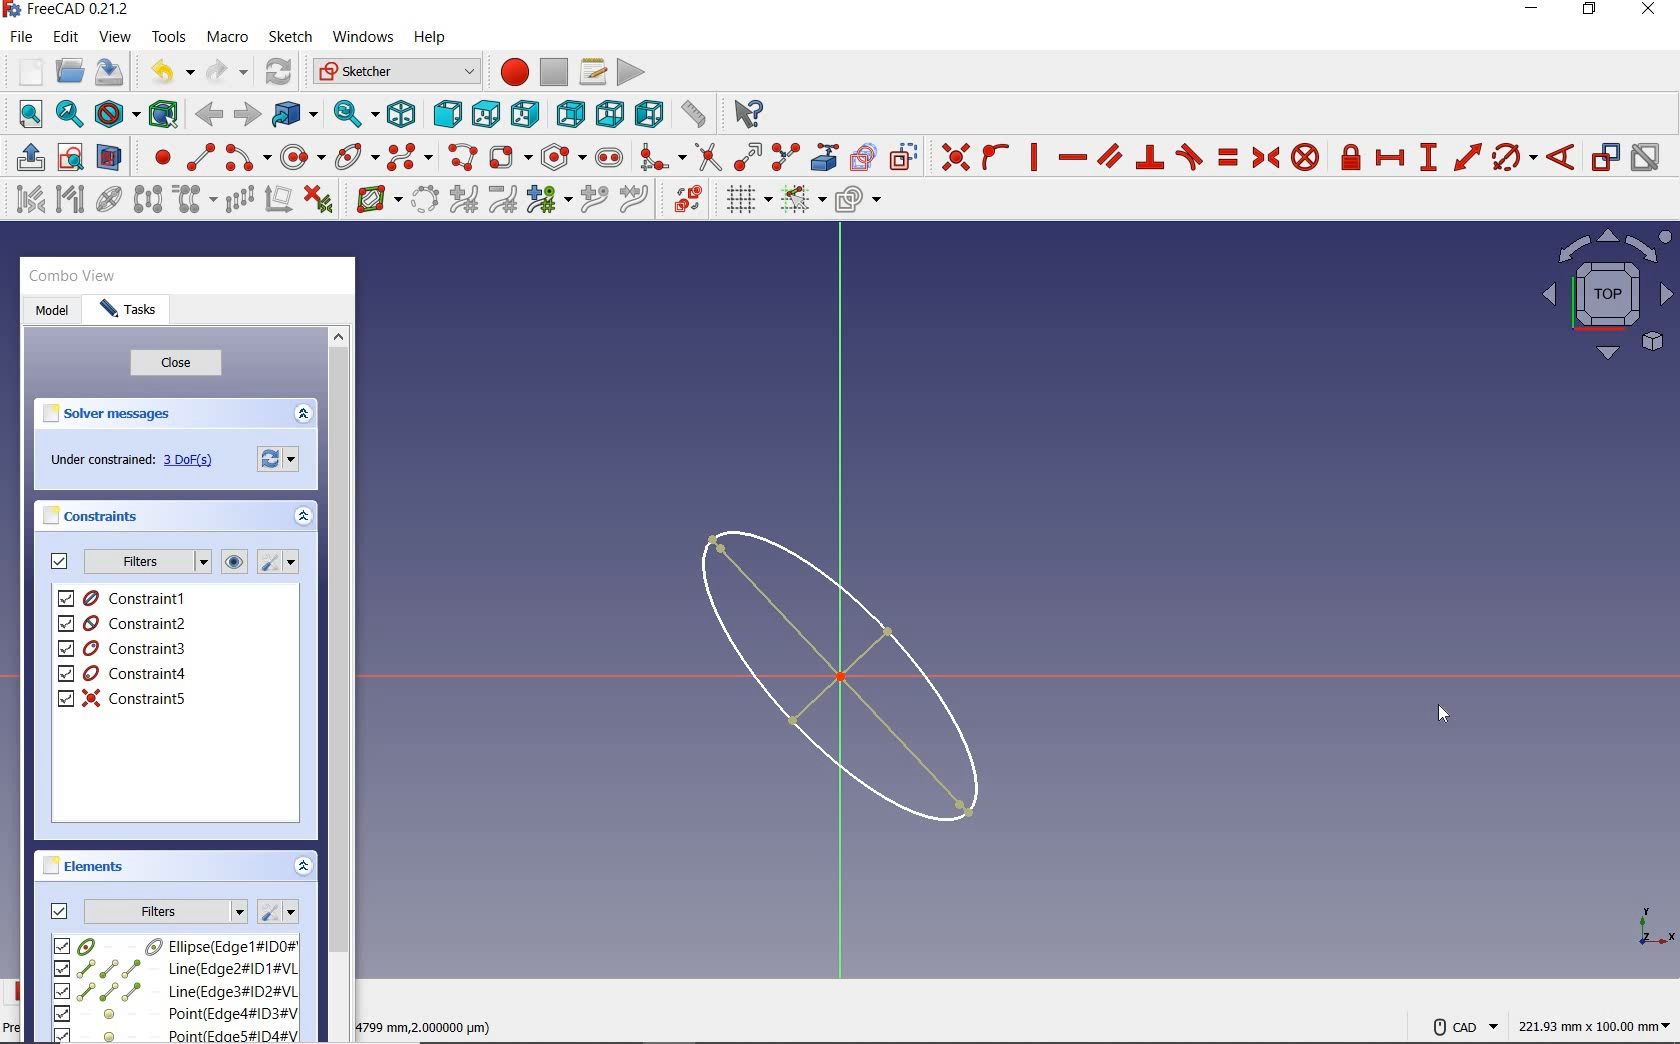 The height and width of the screenshot is (1044, 1680). Describe the element at coordinates (361, 39) in the screenshot. I see `windows` at that location.